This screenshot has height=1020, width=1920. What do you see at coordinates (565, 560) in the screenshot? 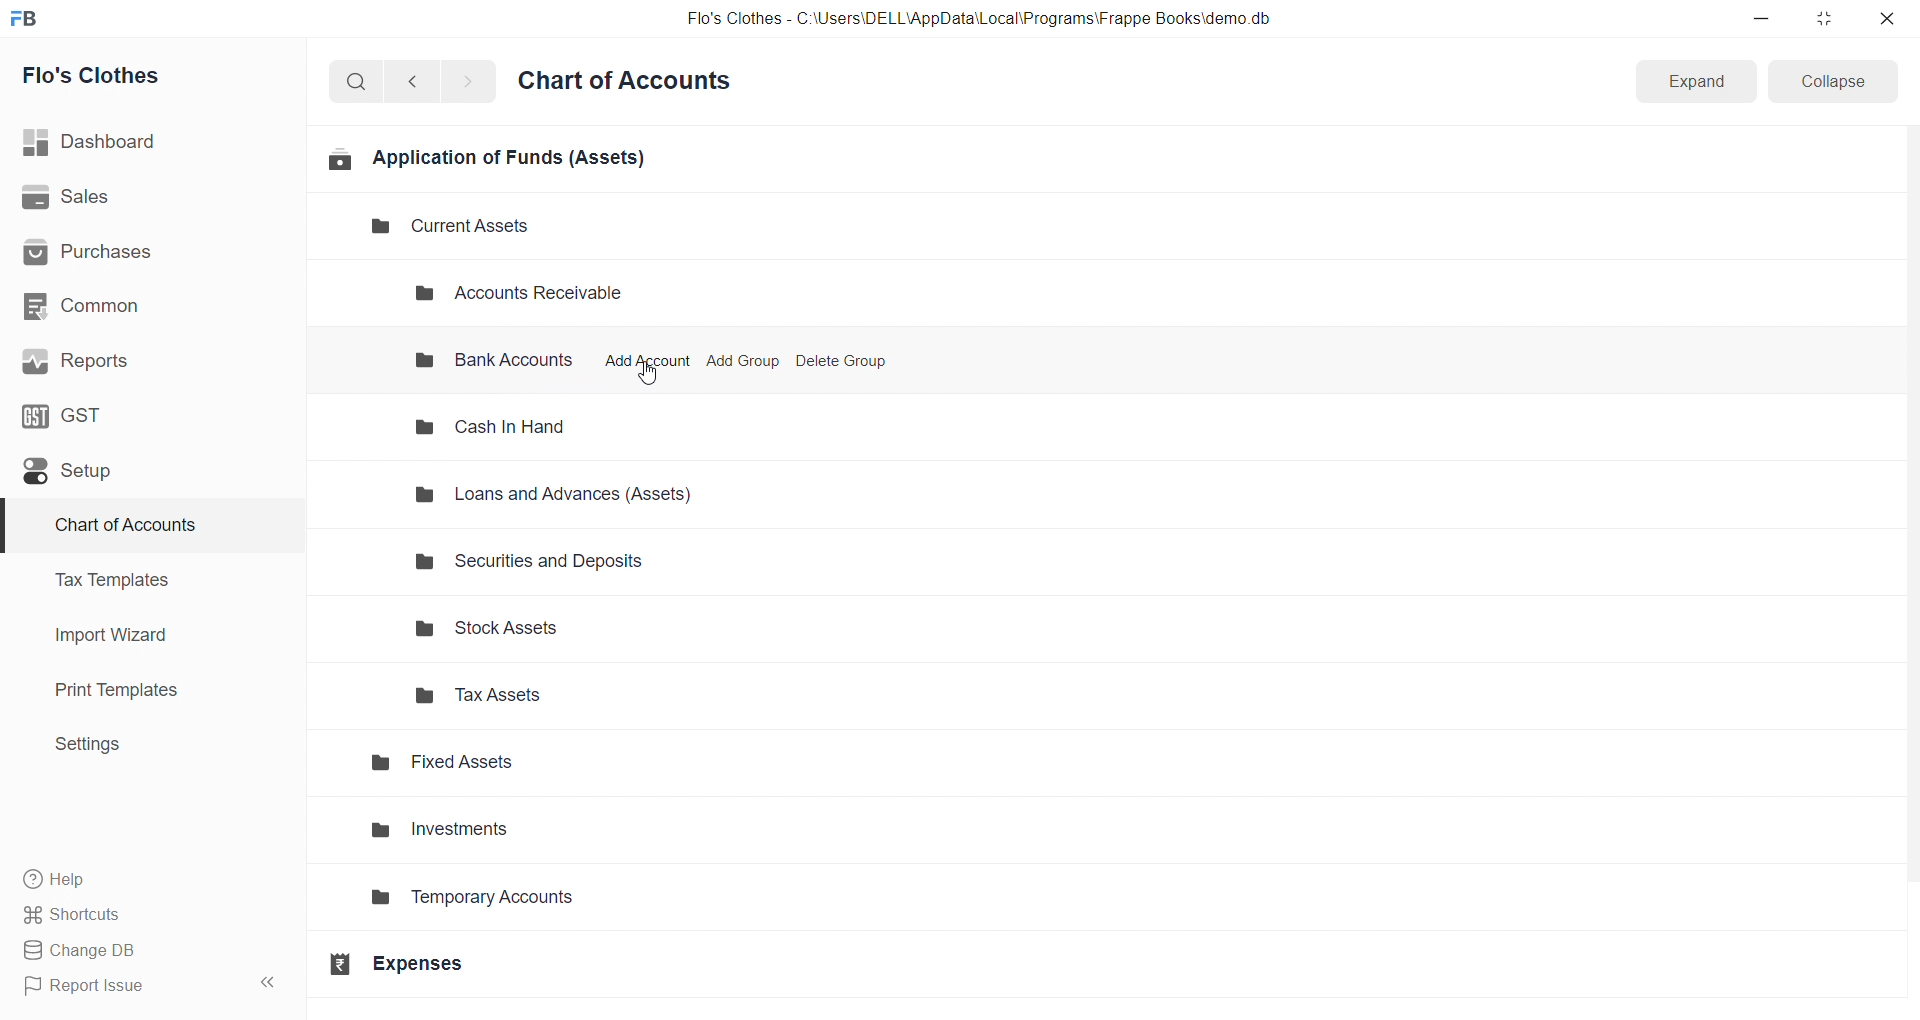
I see `Securities and Deposits` at bounding box center [565, 560].